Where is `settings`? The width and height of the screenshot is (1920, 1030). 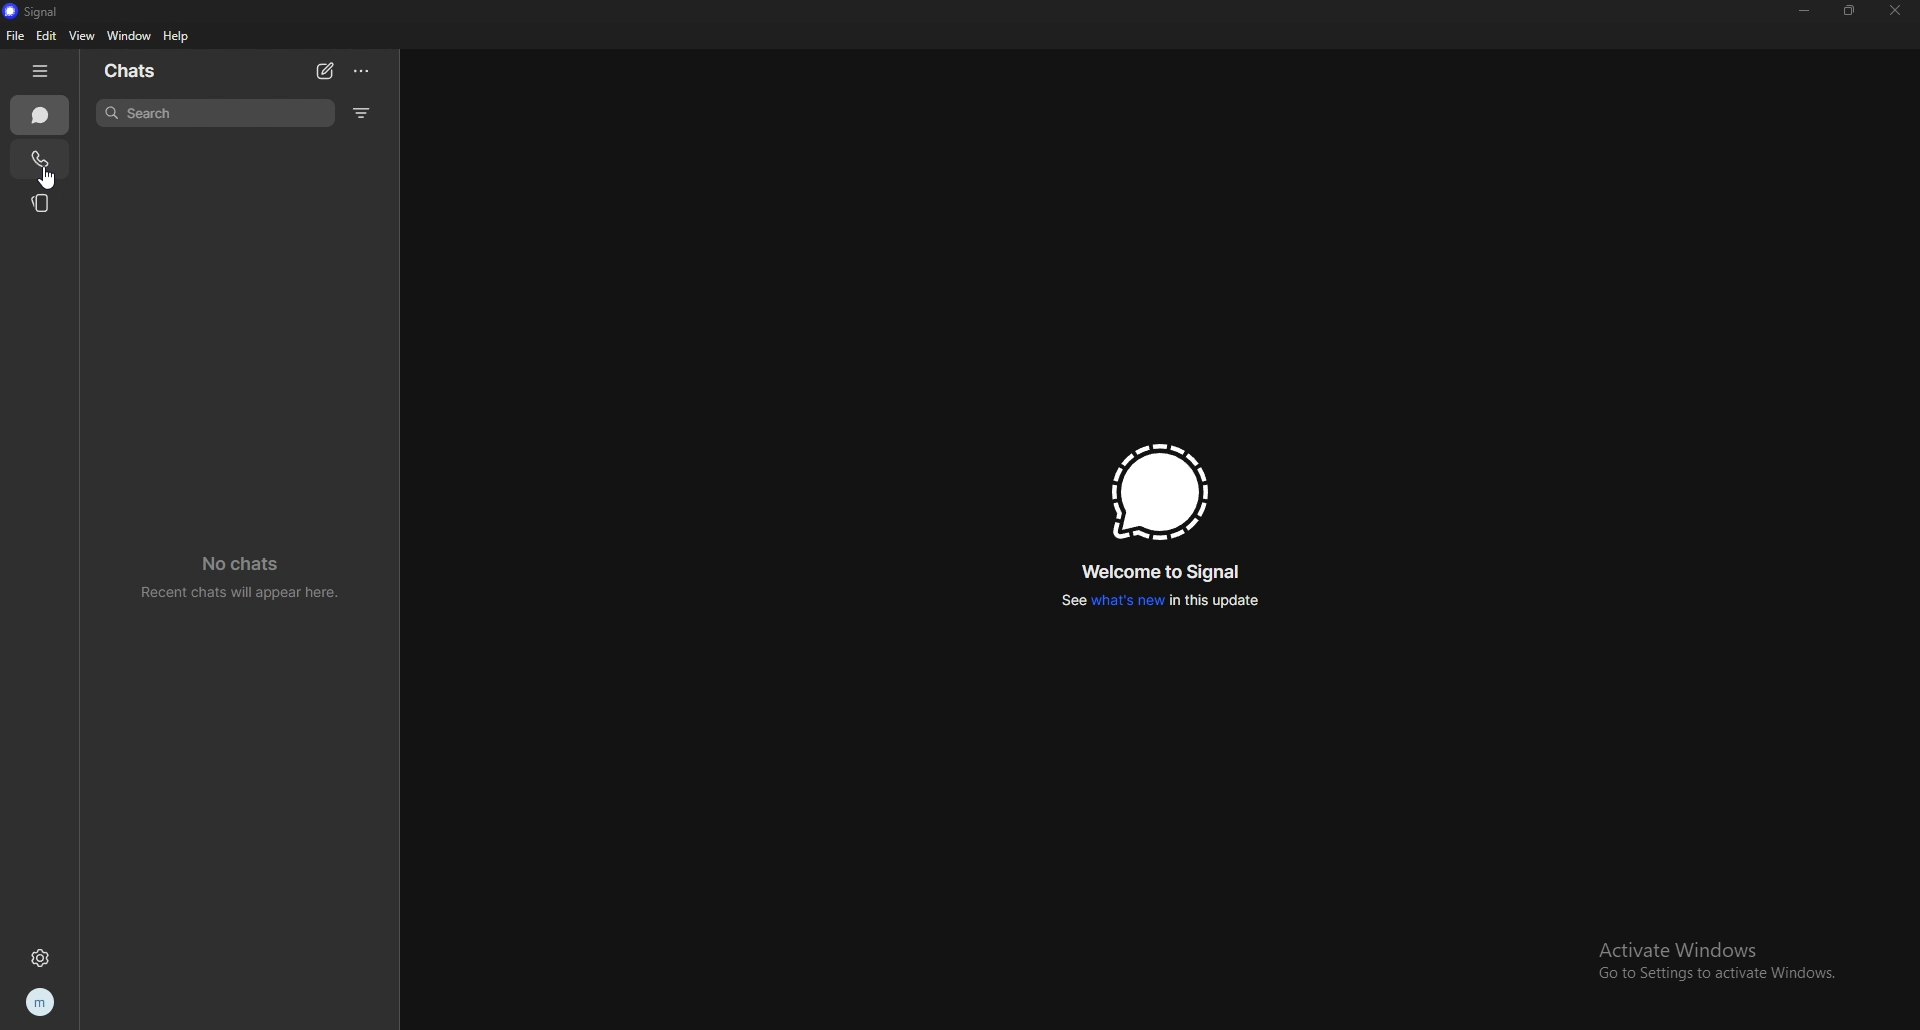 settings is located at coordinates (40, 957).